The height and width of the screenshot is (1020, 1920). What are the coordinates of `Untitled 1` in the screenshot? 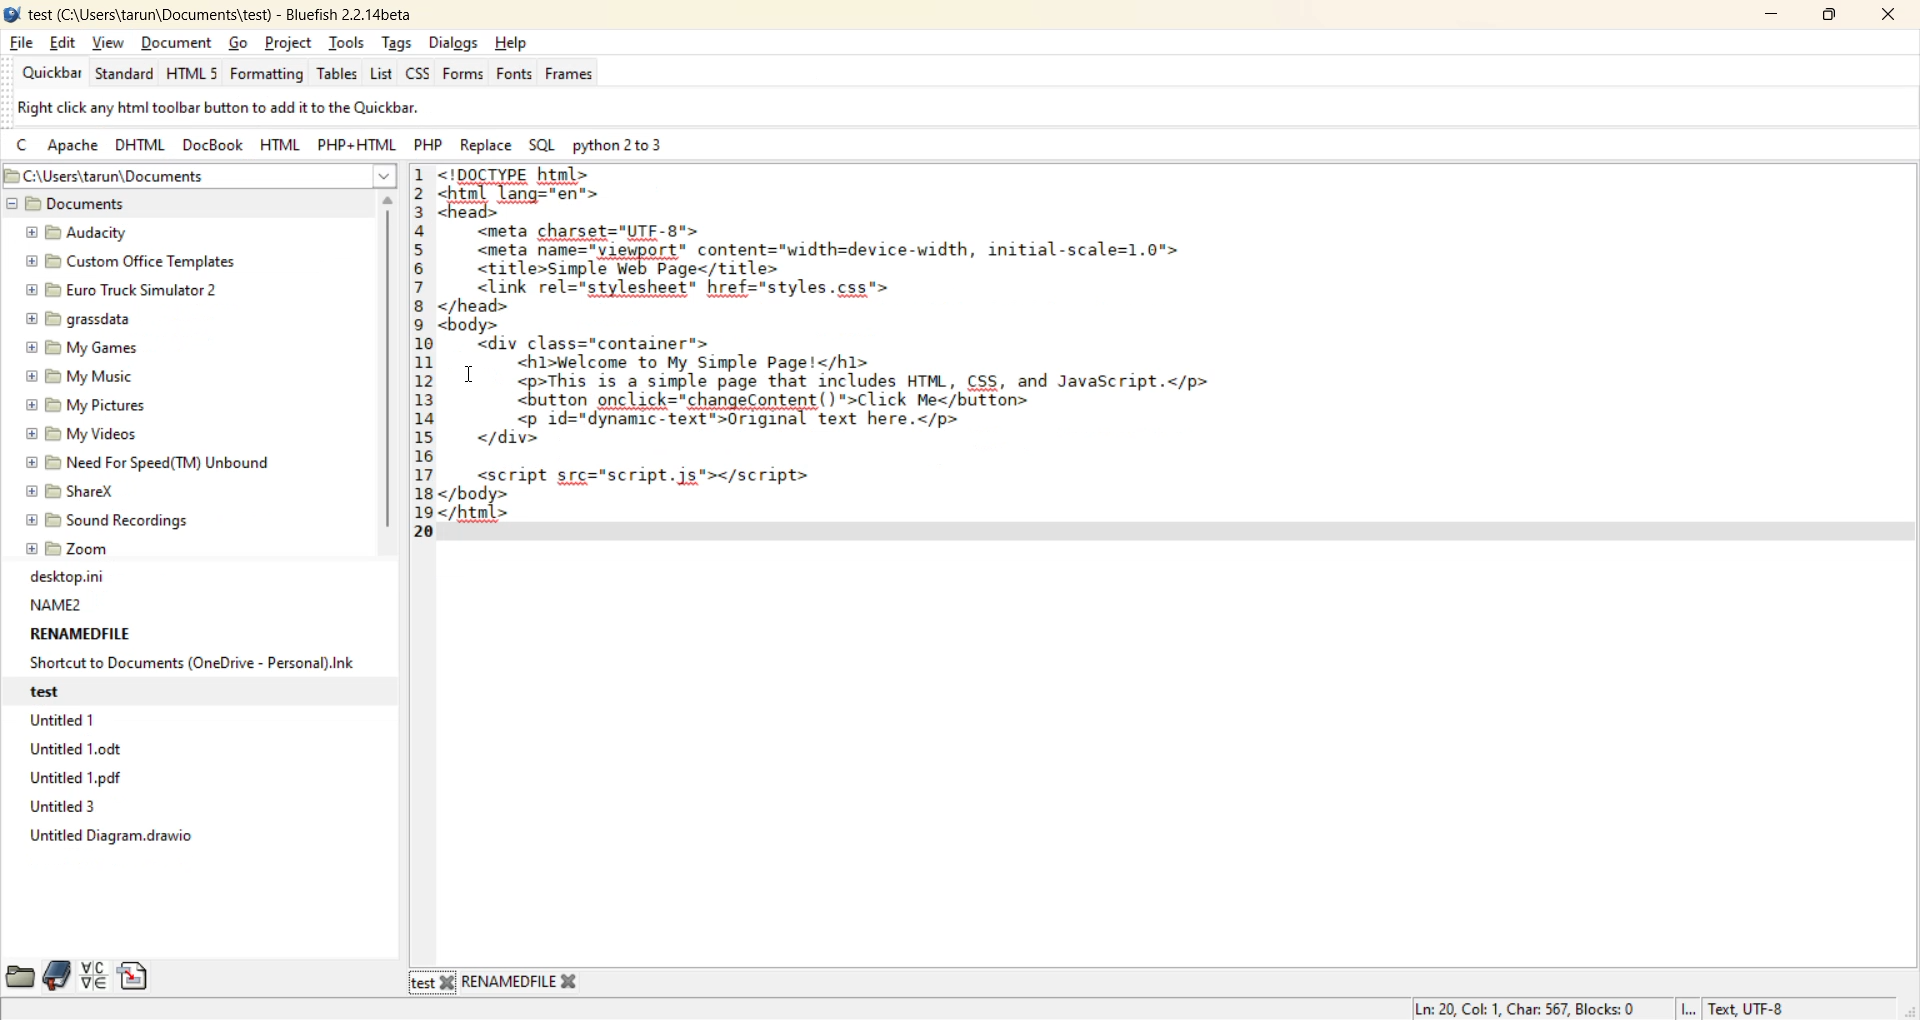 It's located at (61, 718).